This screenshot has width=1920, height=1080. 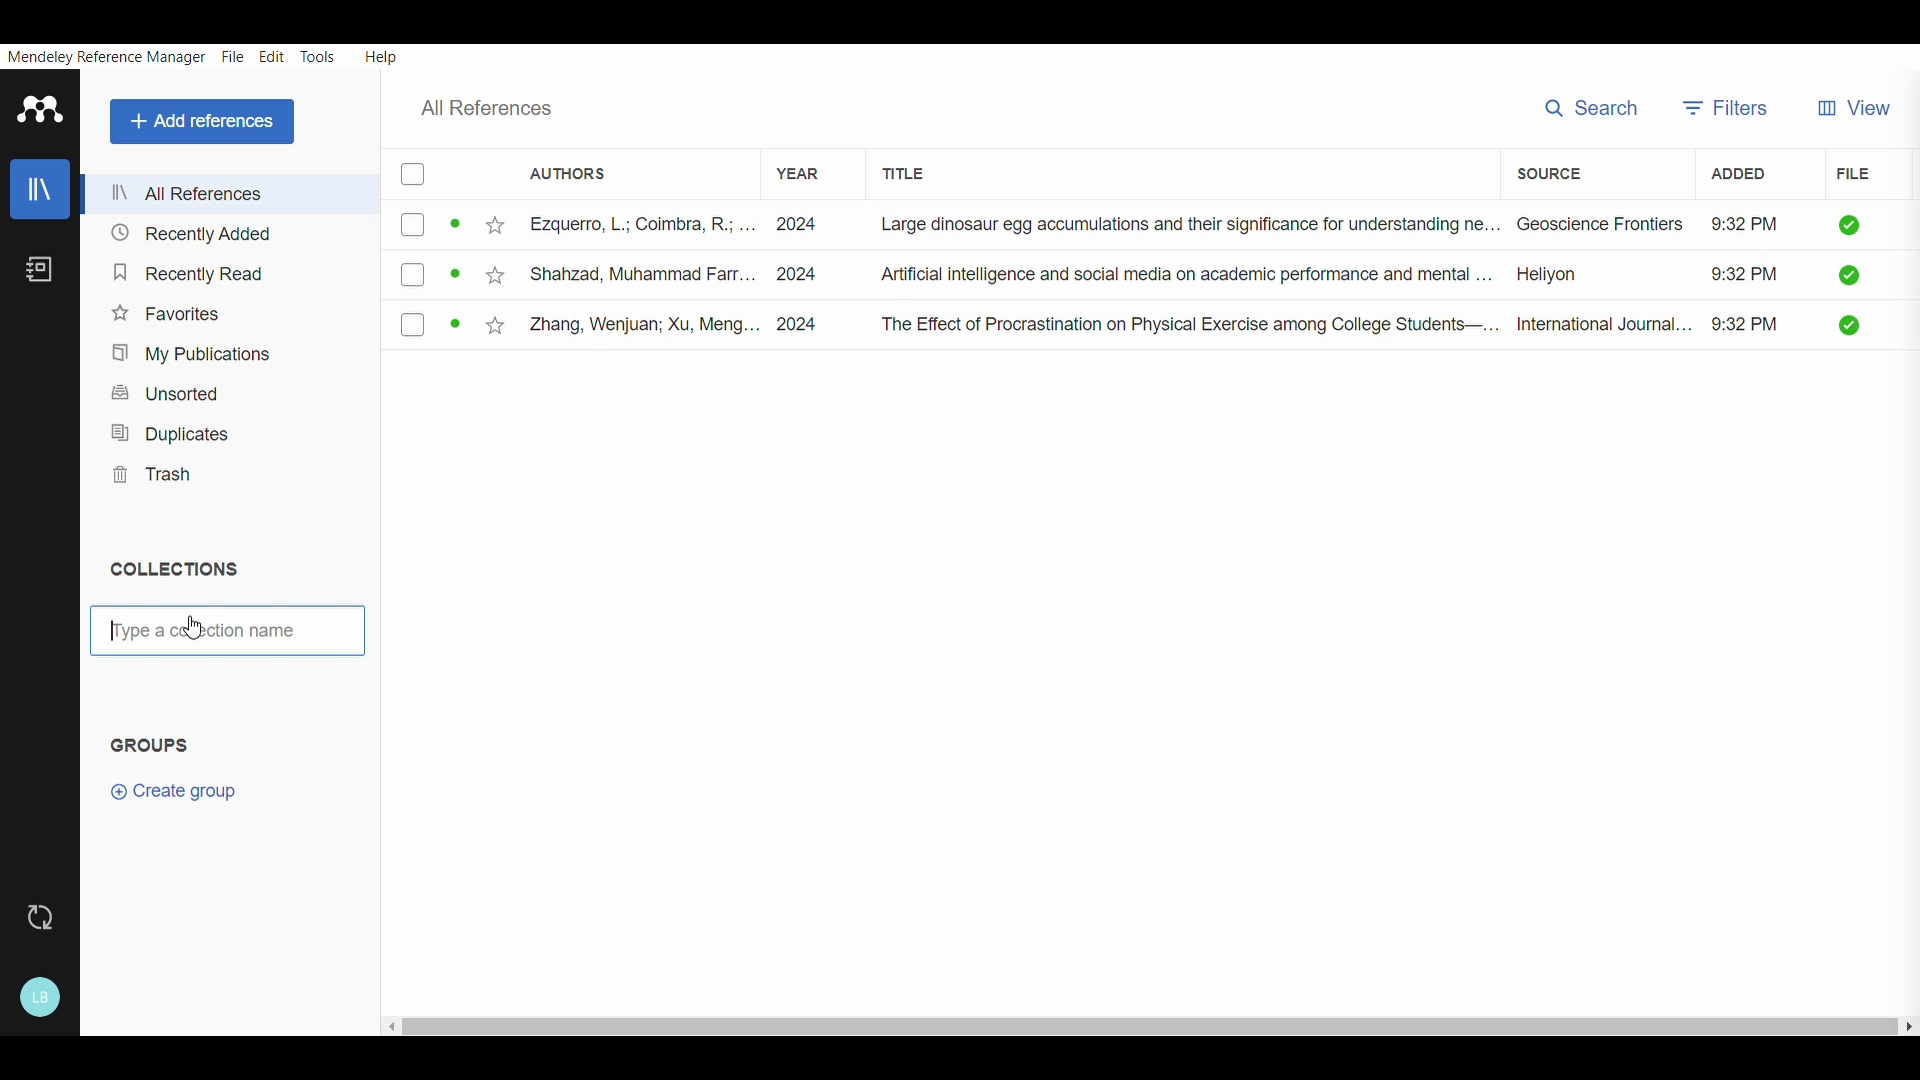 What do you see at coordinates (797, 224) in the screenshot?
I see `. 2024` at bounding box center [797, 224].